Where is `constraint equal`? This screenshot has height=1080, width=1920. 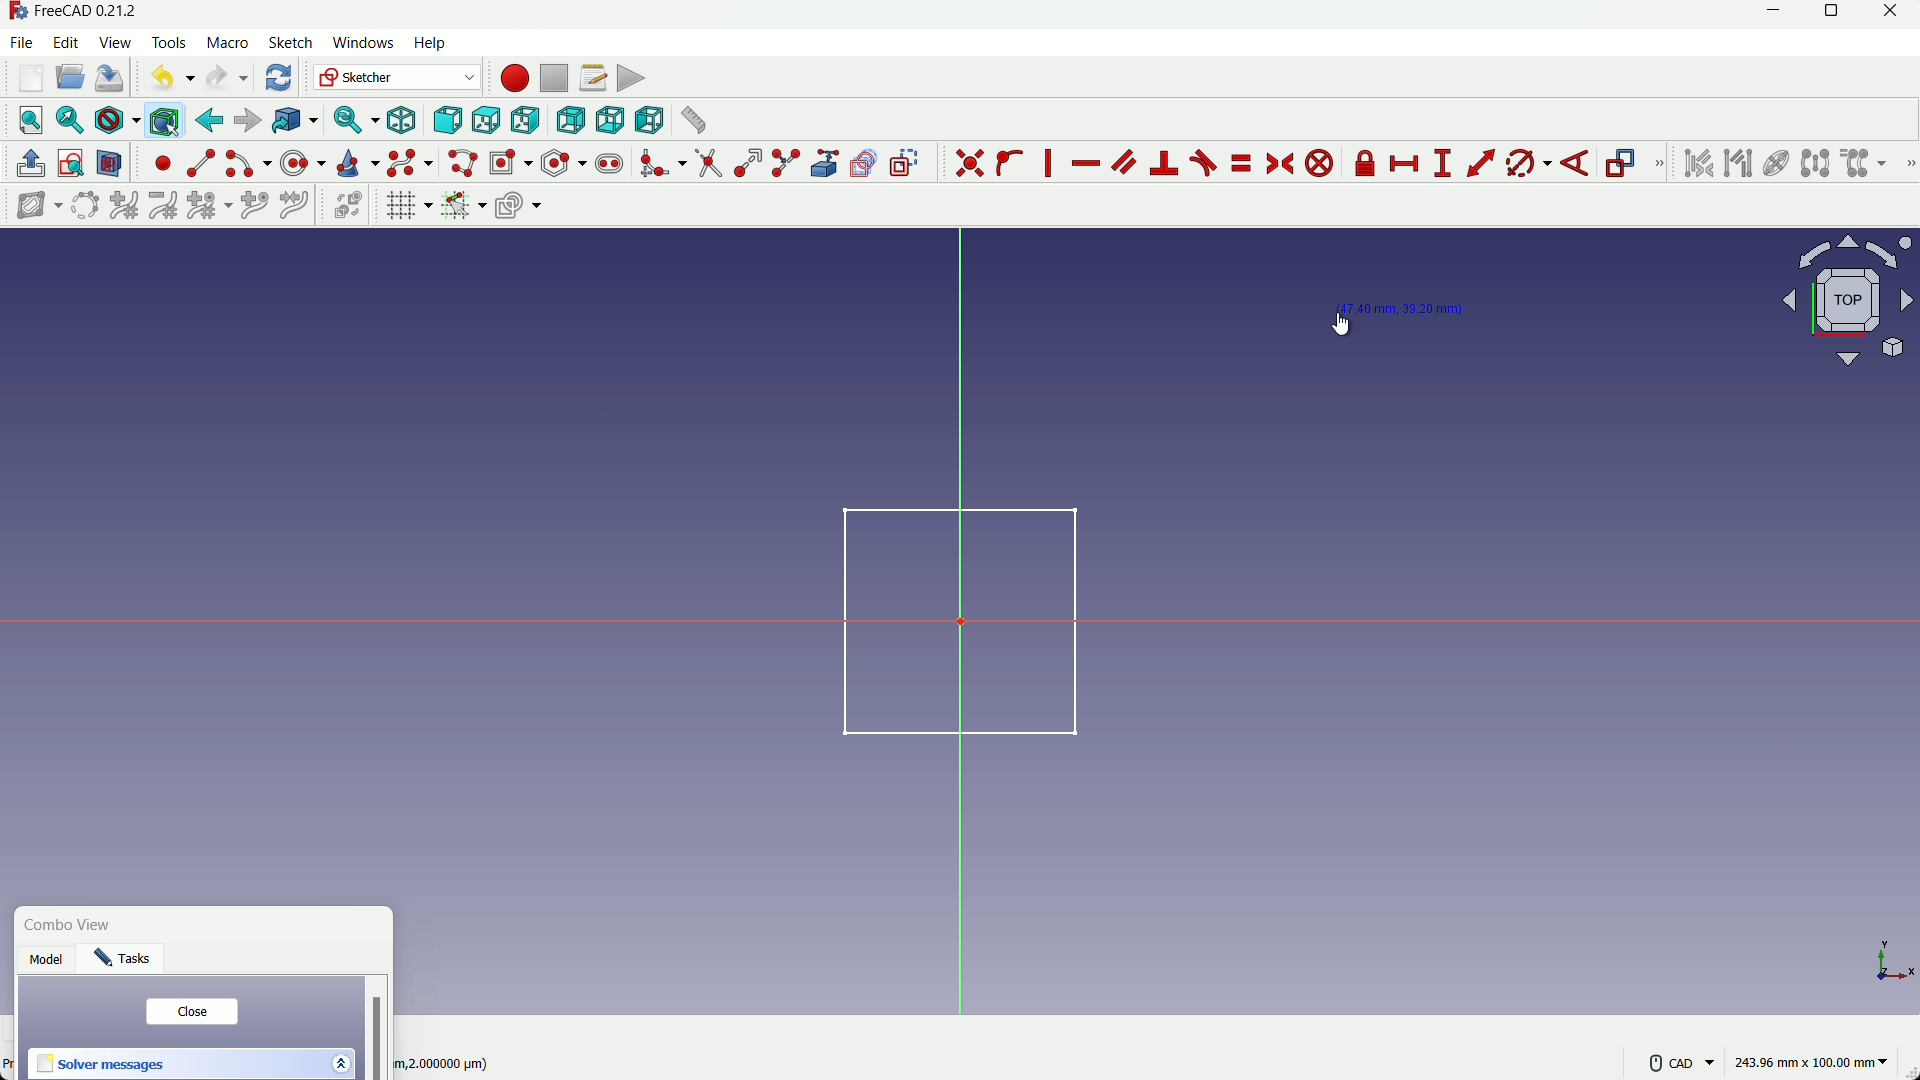 constraint equal is located at coordinates (1240, 163).